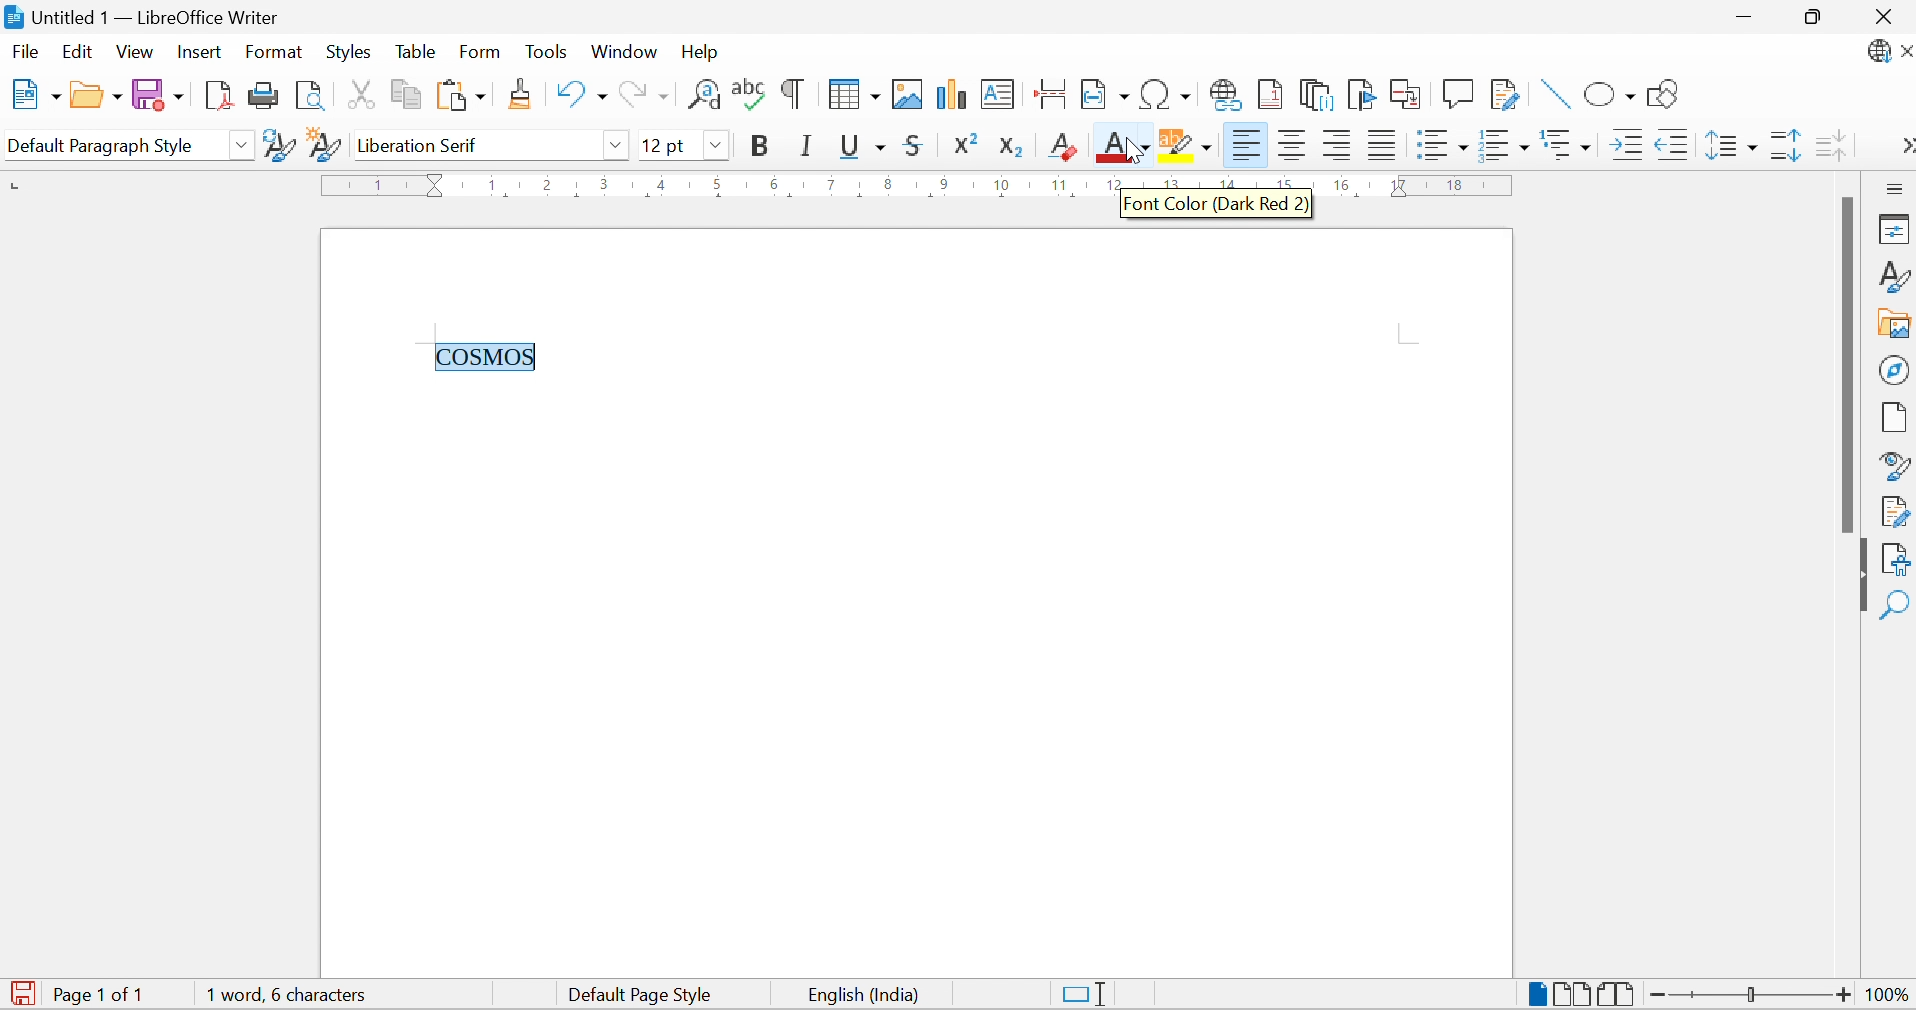 The width and height of the screenshot is (1916, 1010). What do you see at coordinates (1784, 147) in the screenshot?
I see `Increase Paragraph Spacing` at bounding box center [1784, 147].